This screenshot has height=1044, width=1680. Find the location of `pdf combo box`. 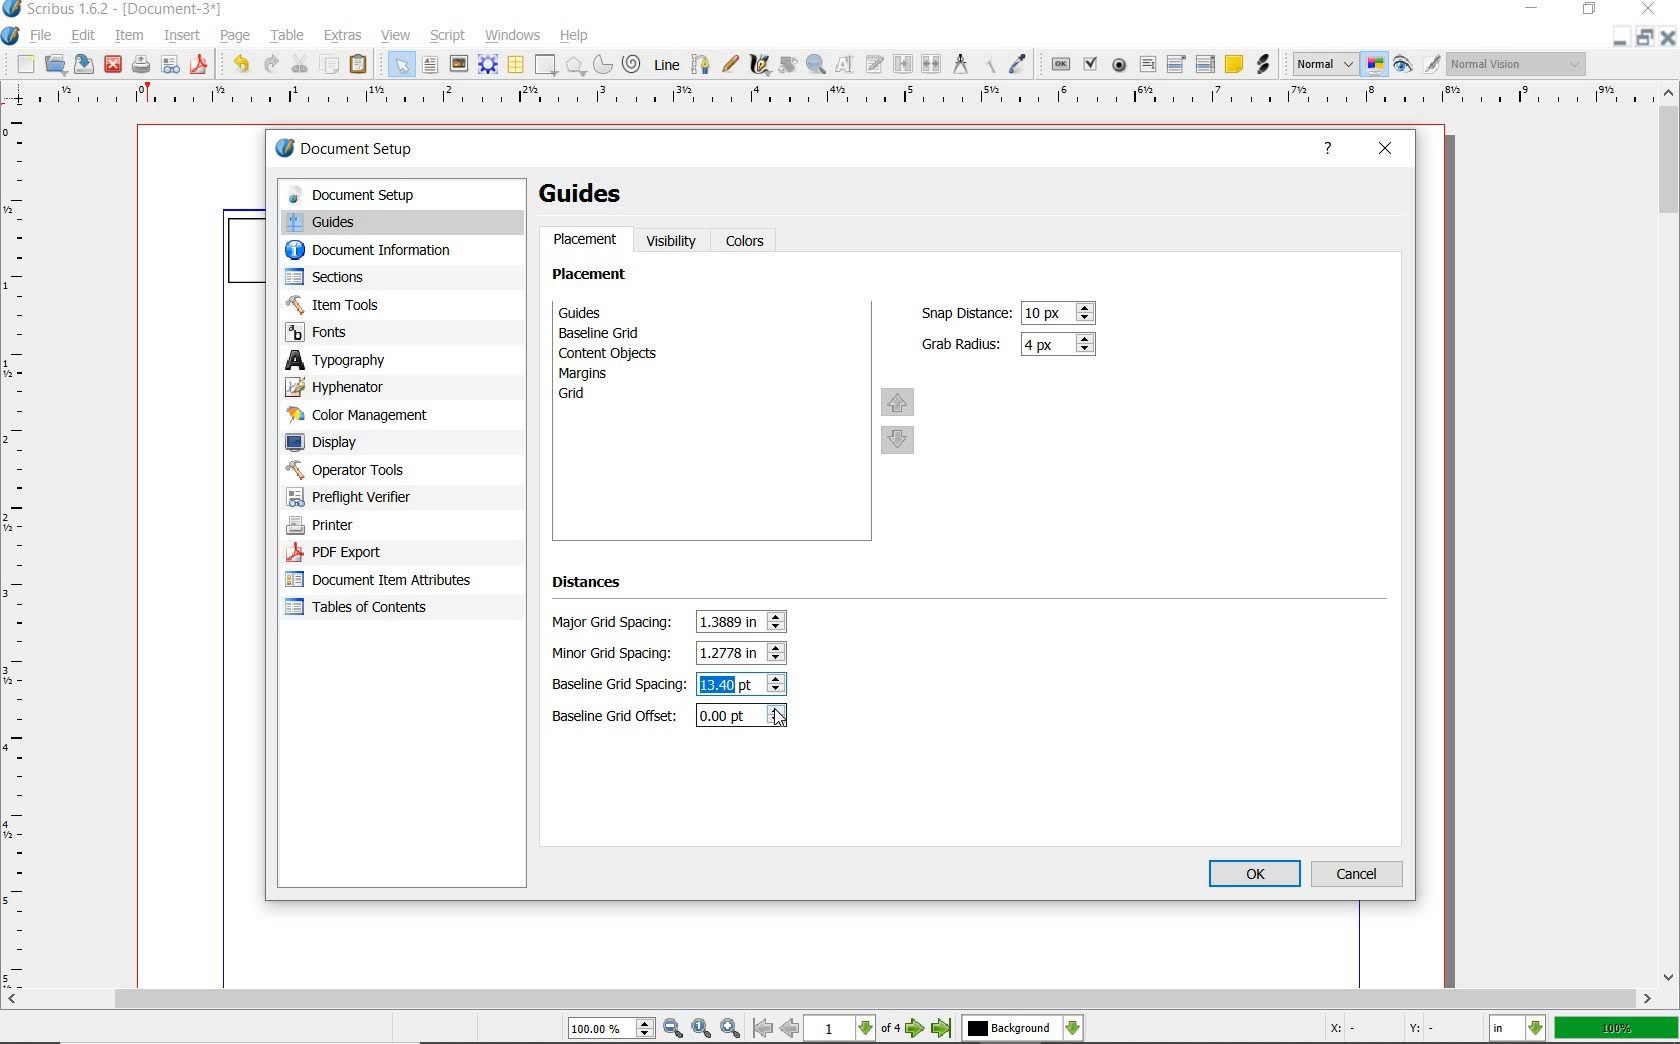

pdf combo box is located at coordinates (1176, 63).